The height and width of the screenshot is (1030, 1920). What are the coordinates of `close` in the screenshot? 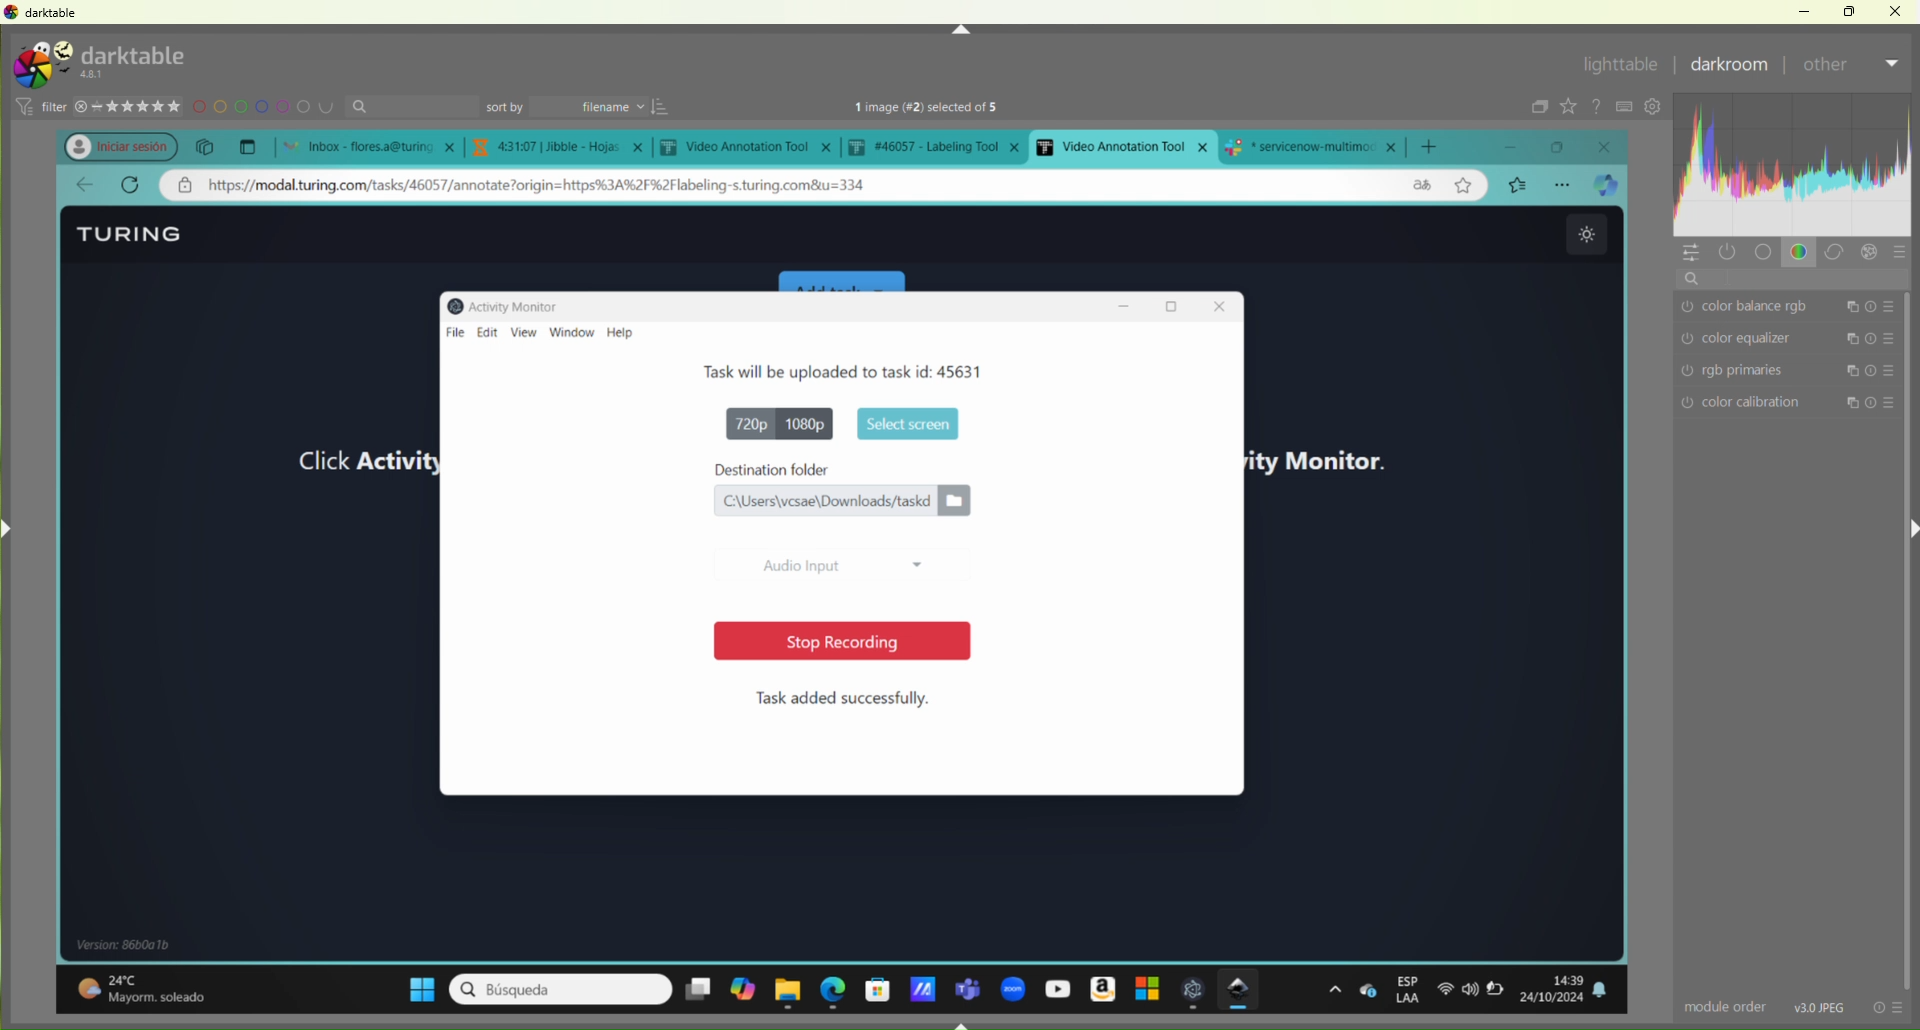 It's located at (1610, 145).